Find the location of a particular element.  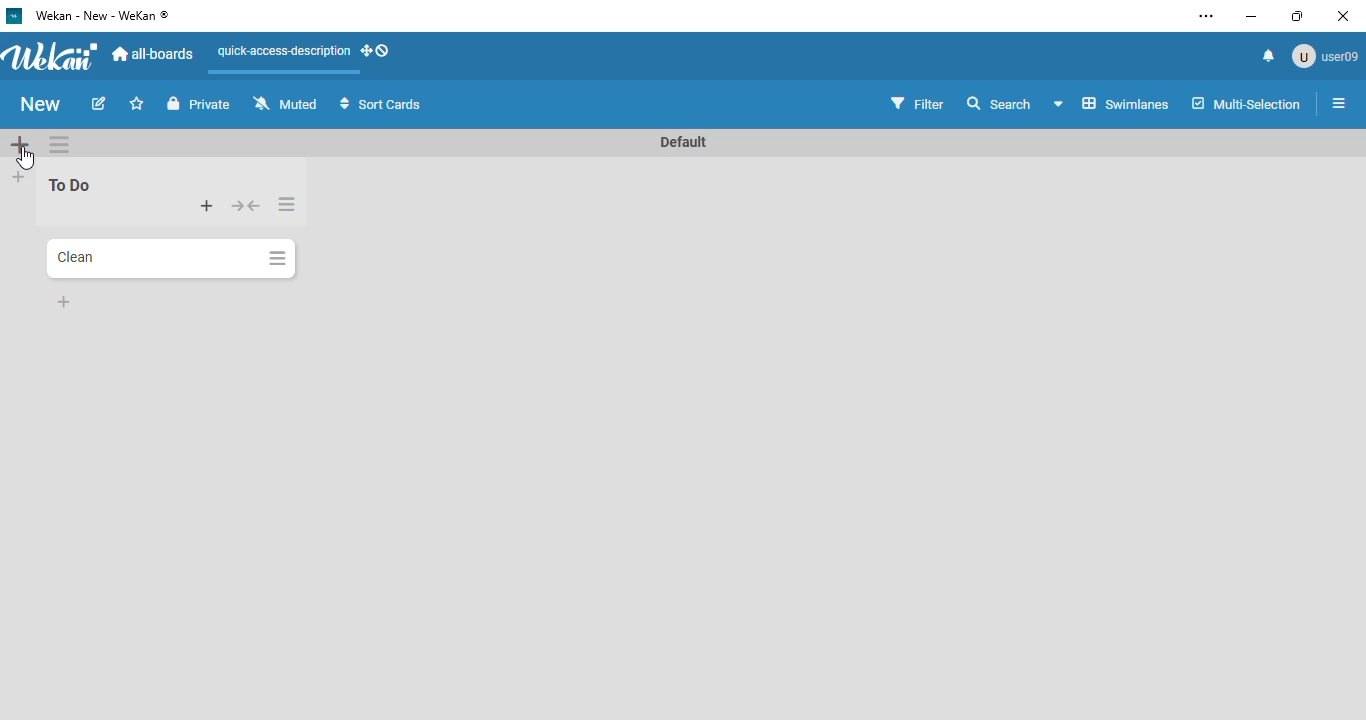

wekan is located at coordinates (53, 55).